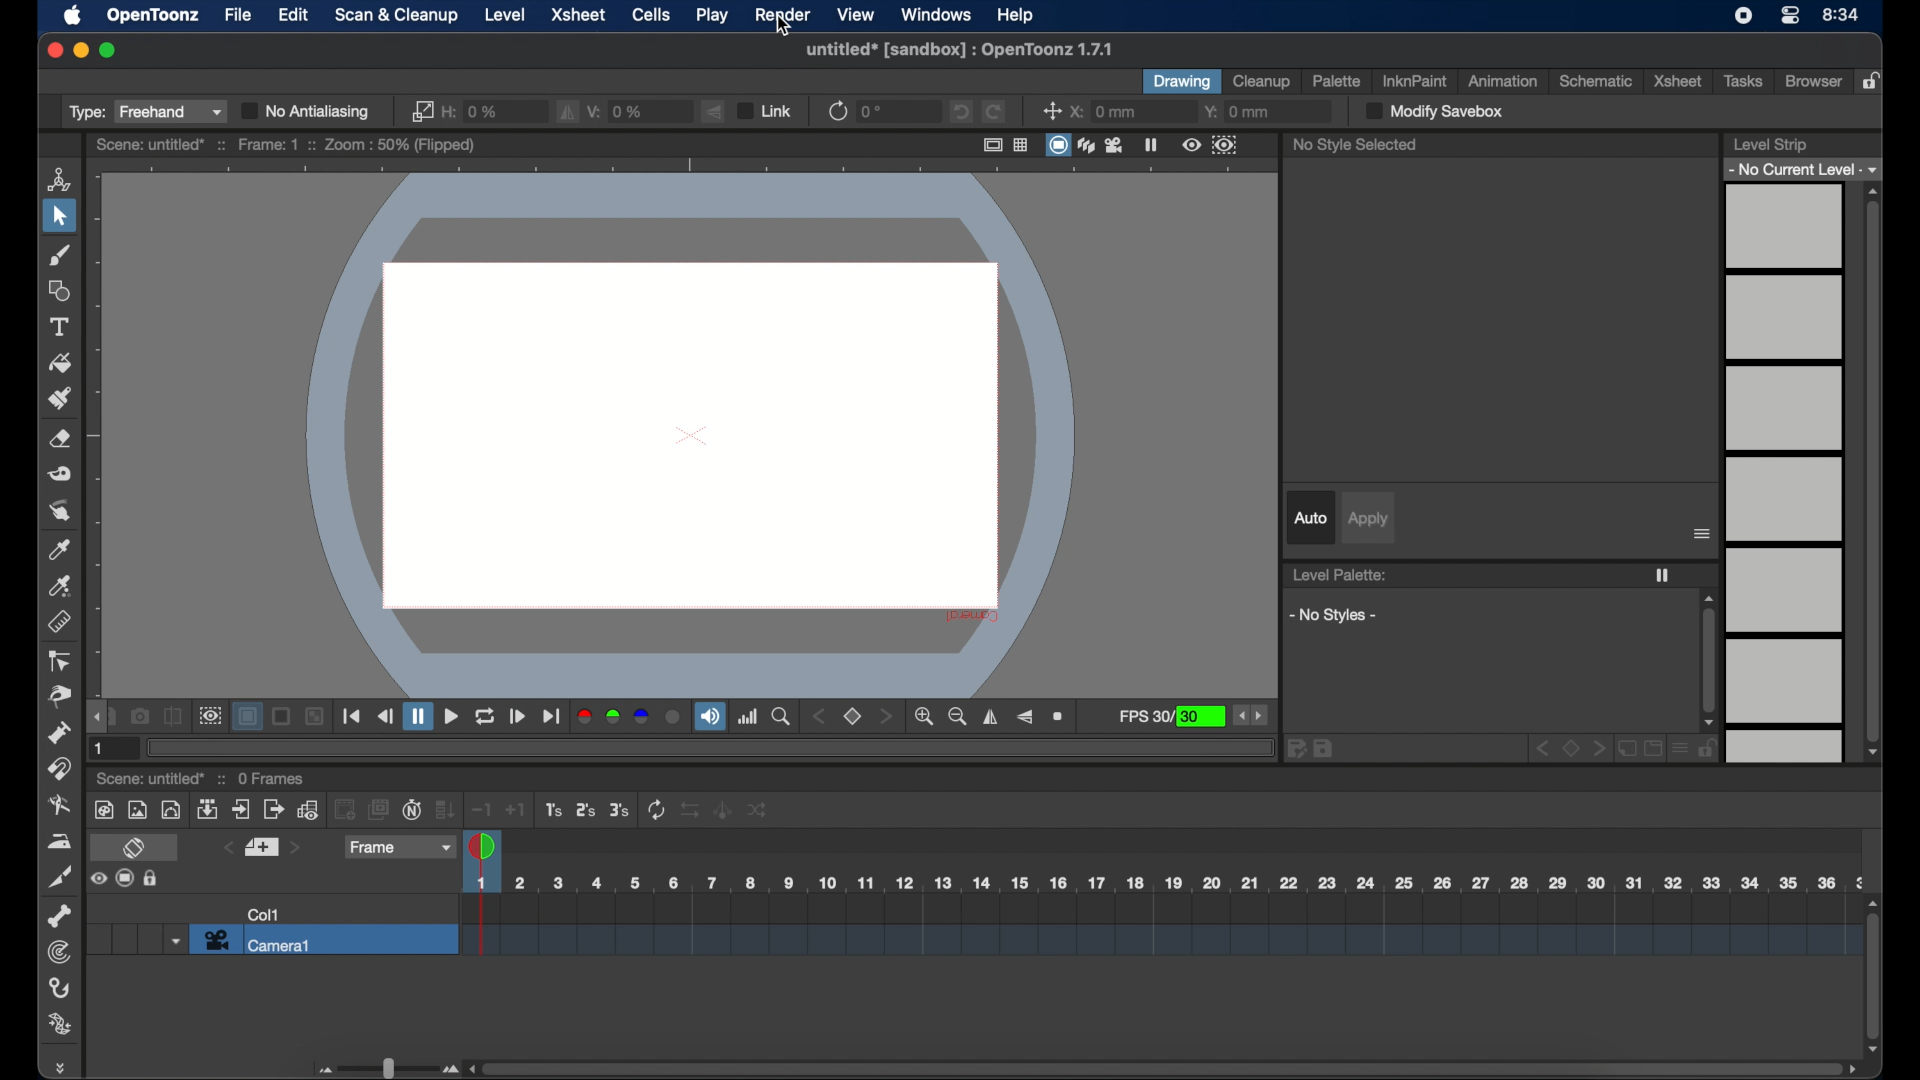 This screenshot has width=1920, height=1080. Describe the element at coordinates (61, 549) in the screenshot. I see `color picker tool` at that location.